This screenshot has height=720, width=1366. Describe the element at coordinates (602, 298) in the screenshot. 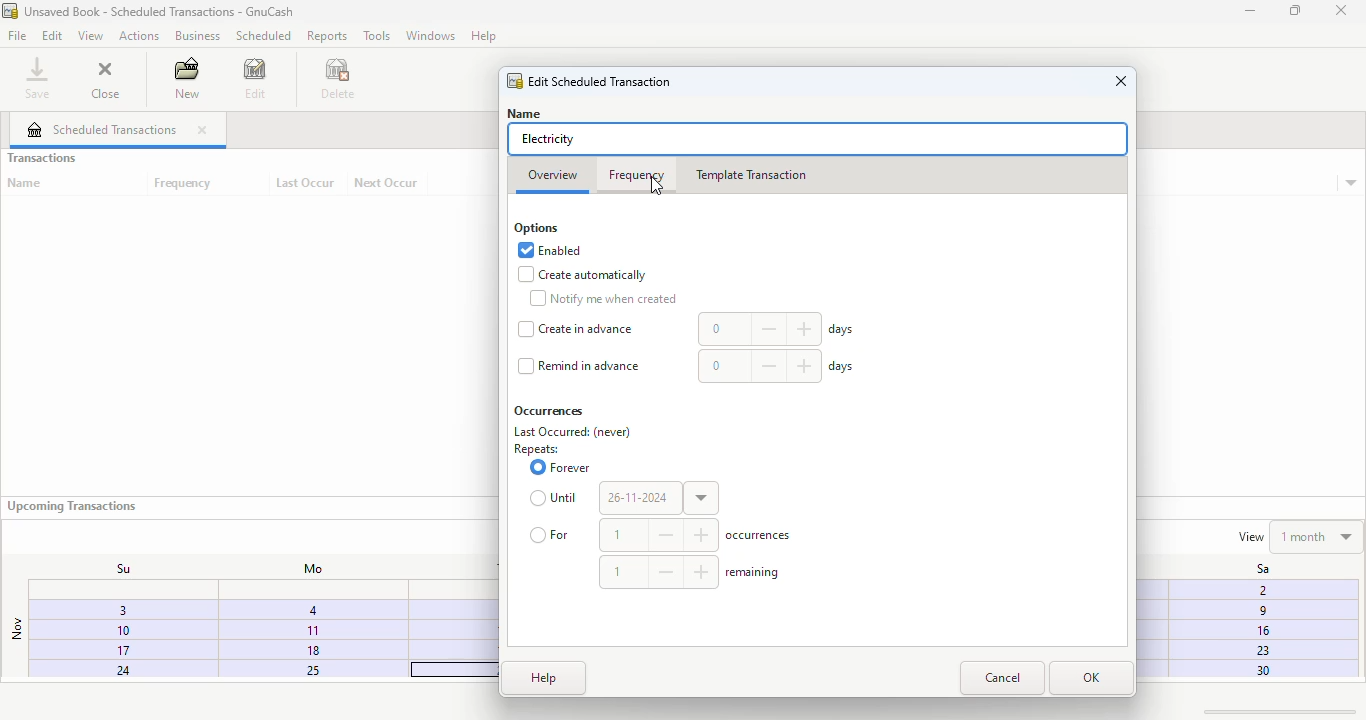

I see `notify me when created` at that location.